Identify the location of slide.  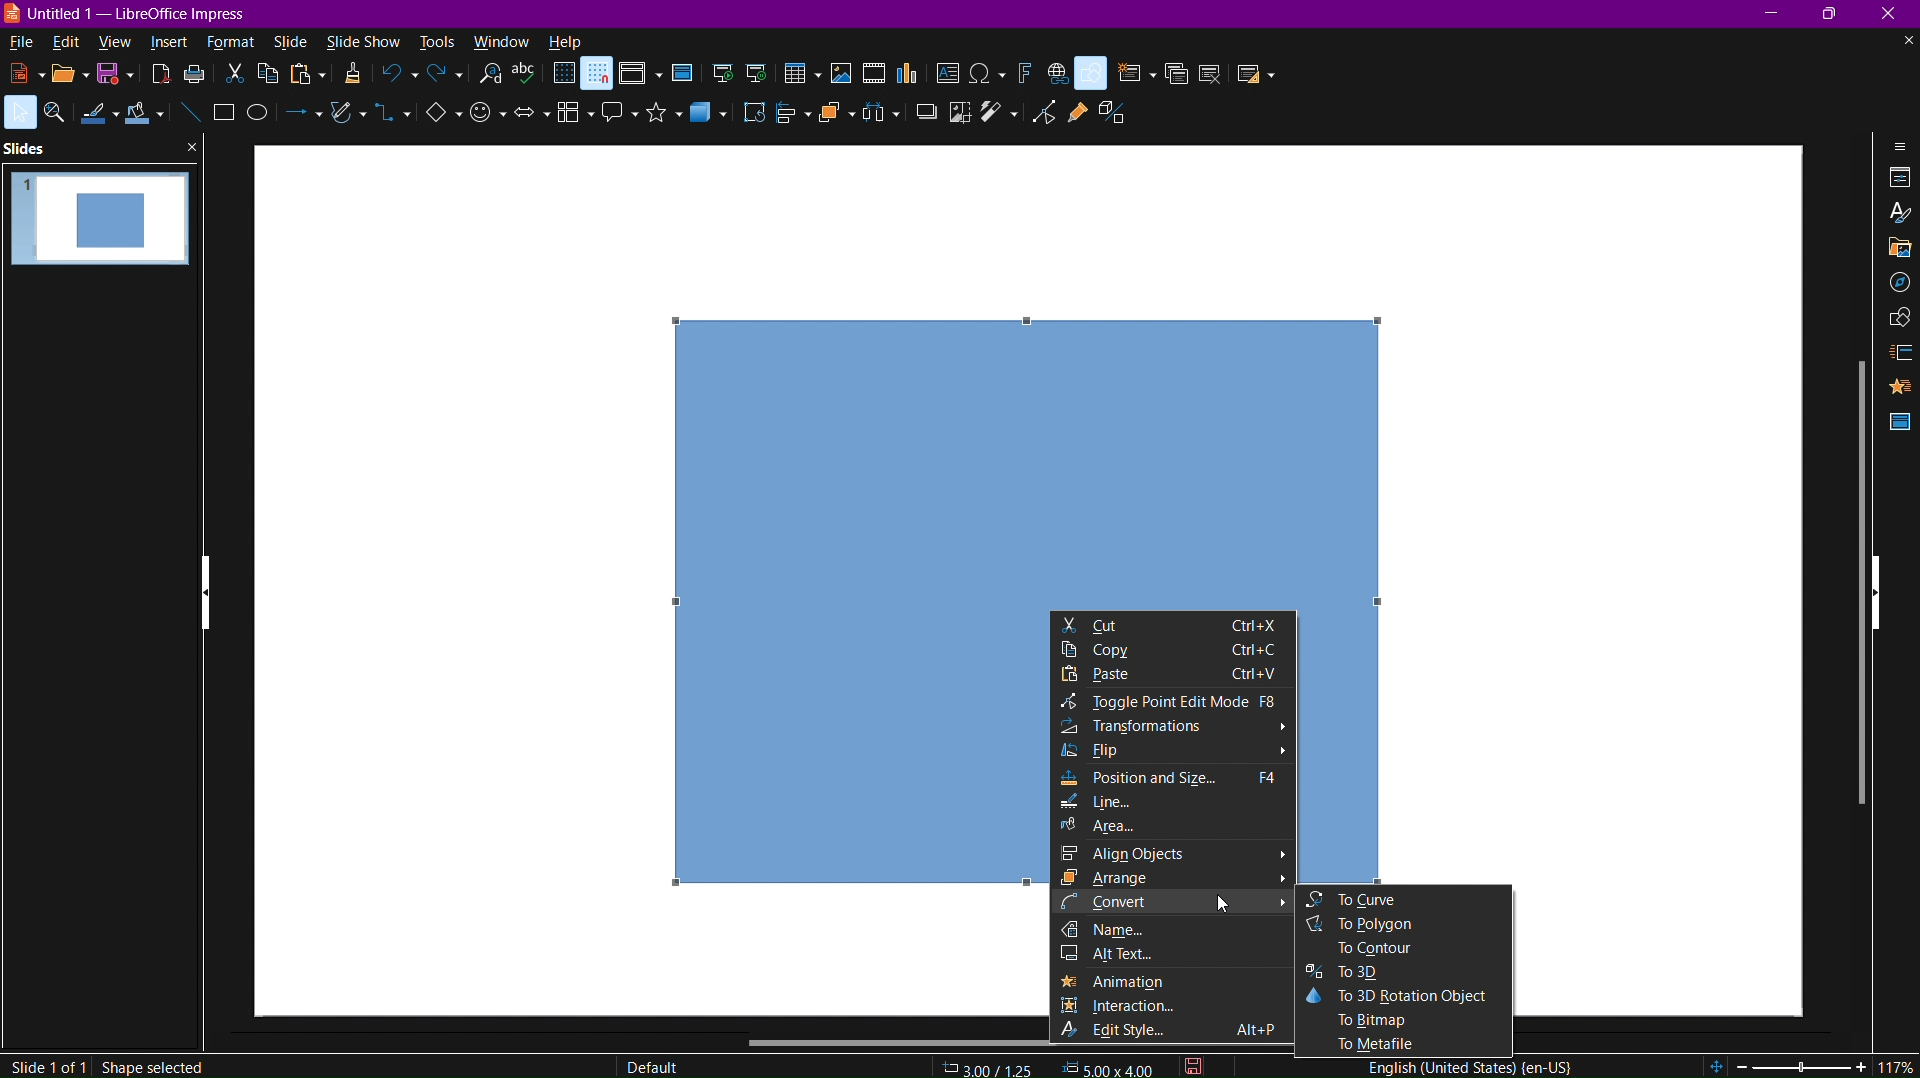
(291, 41).